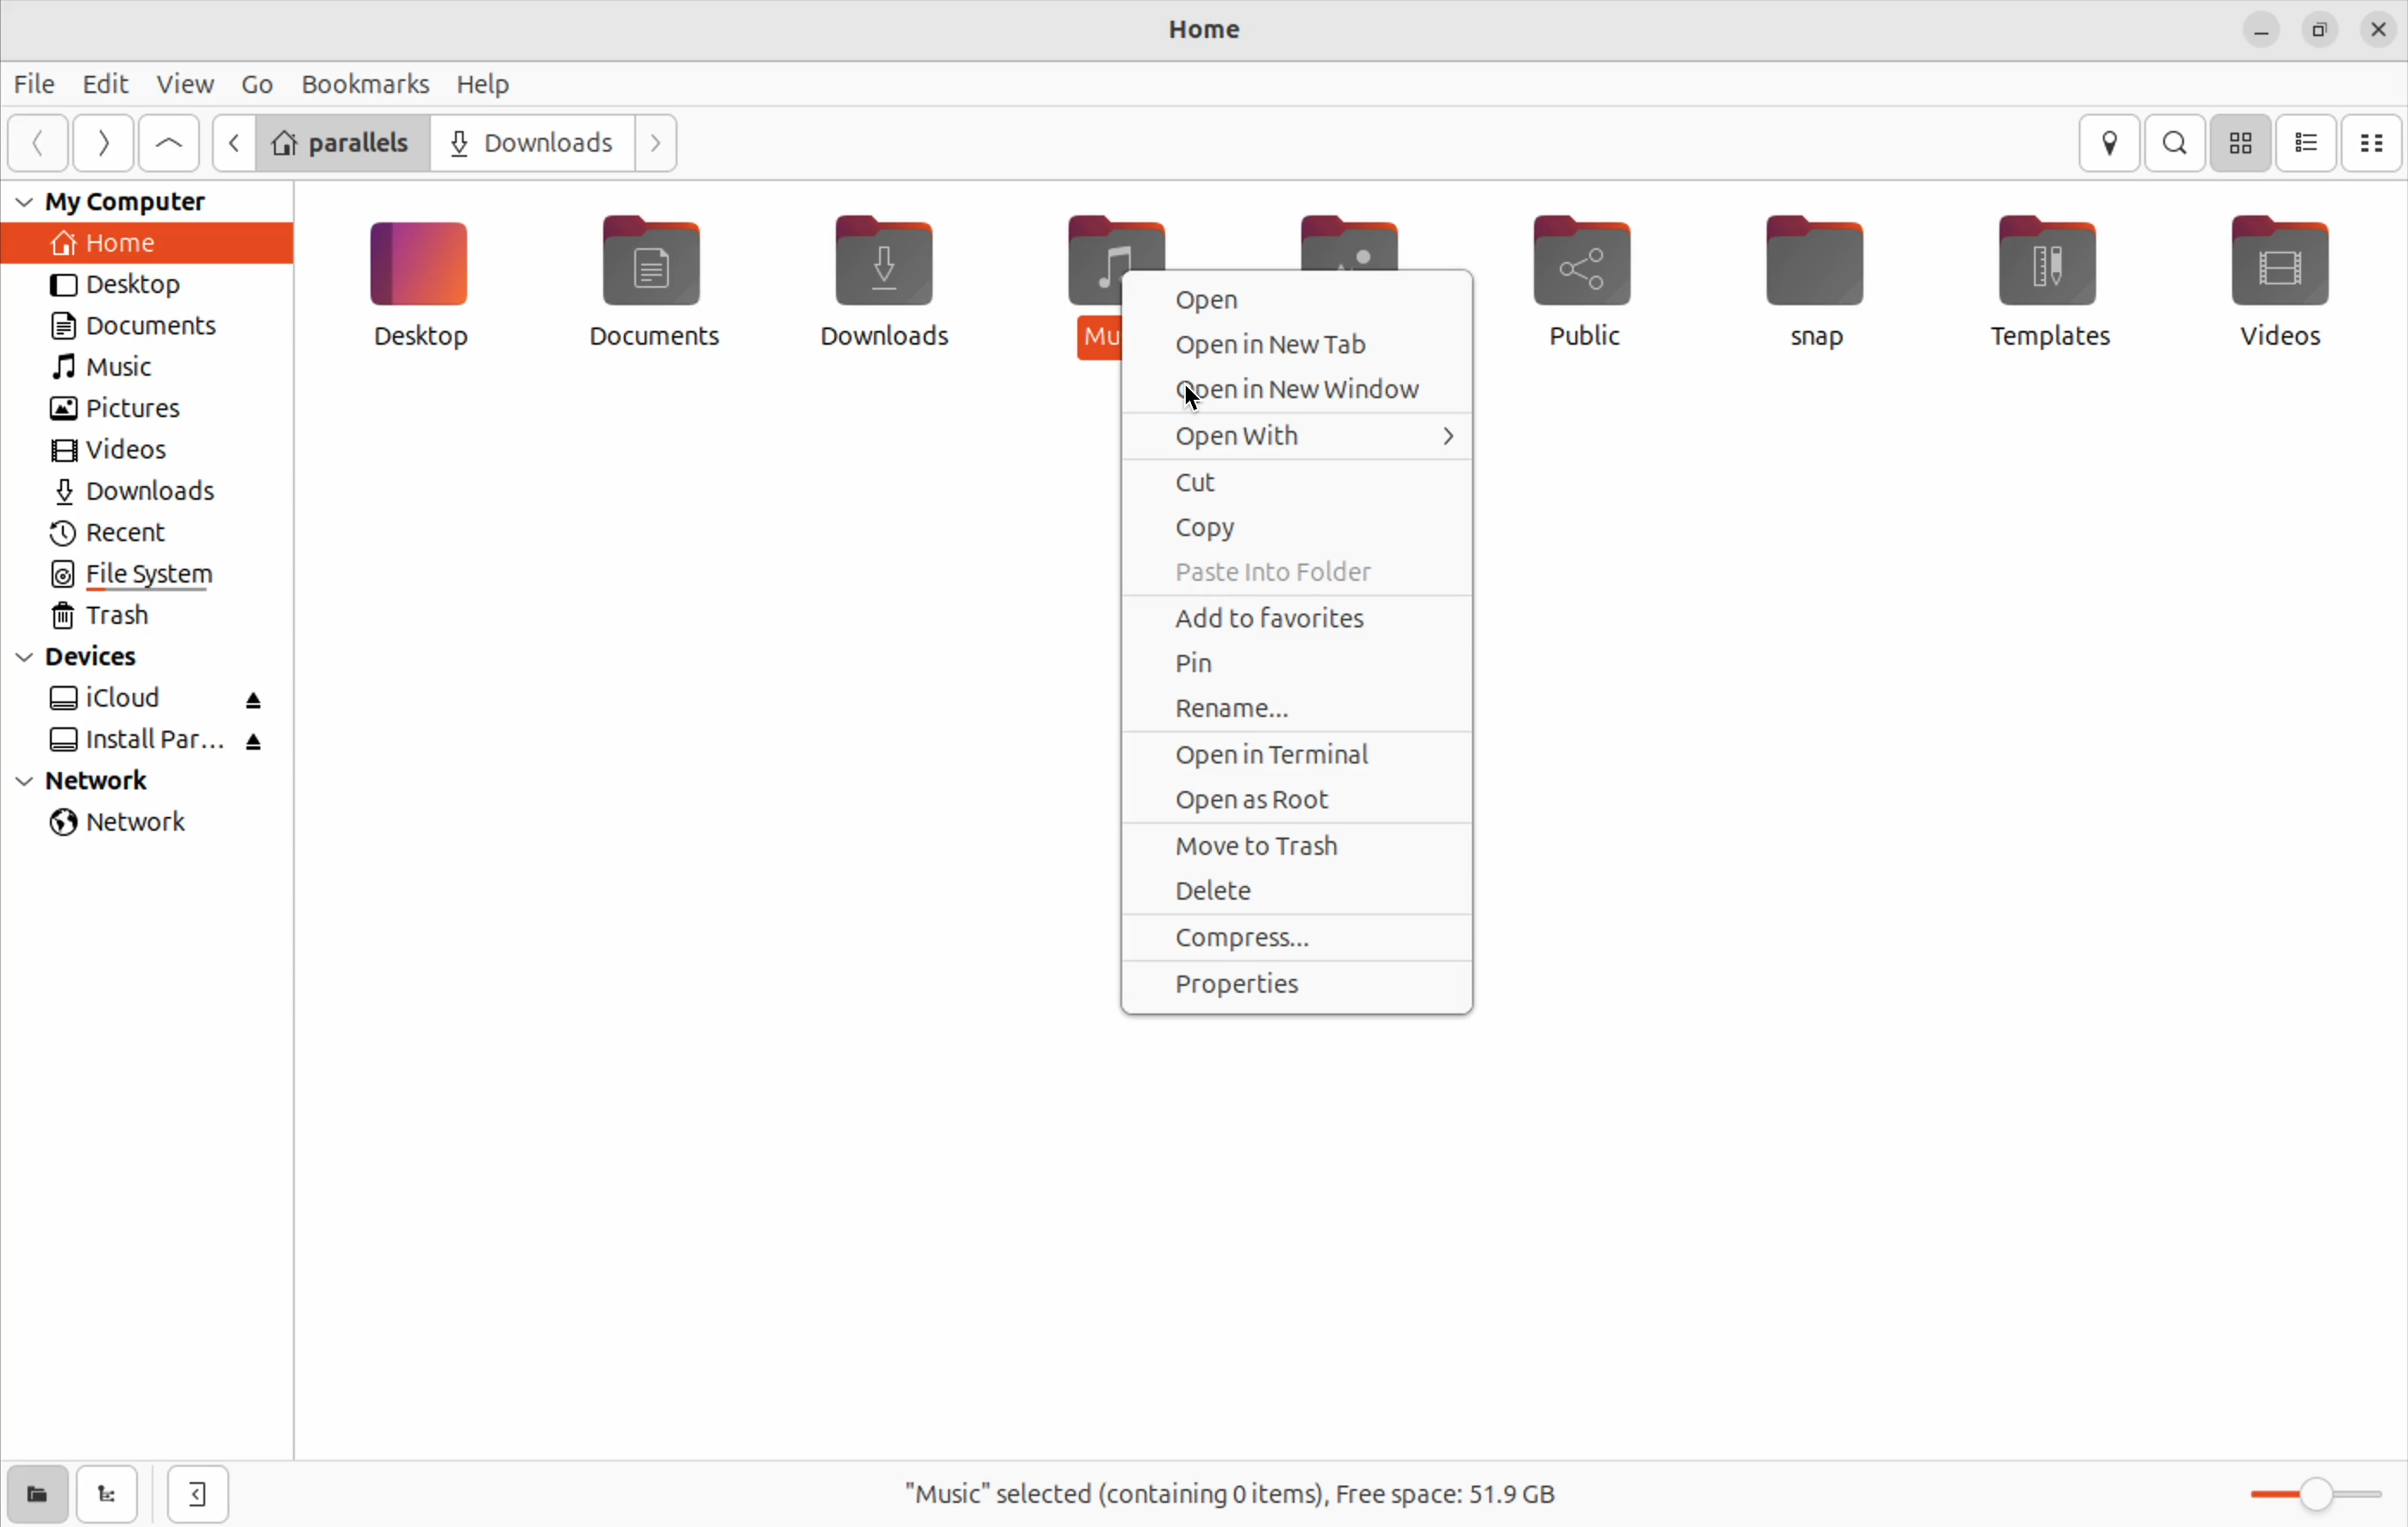  Describe the element at coordinates (1298, 663) in the screenshot. I see `pin` at that location.